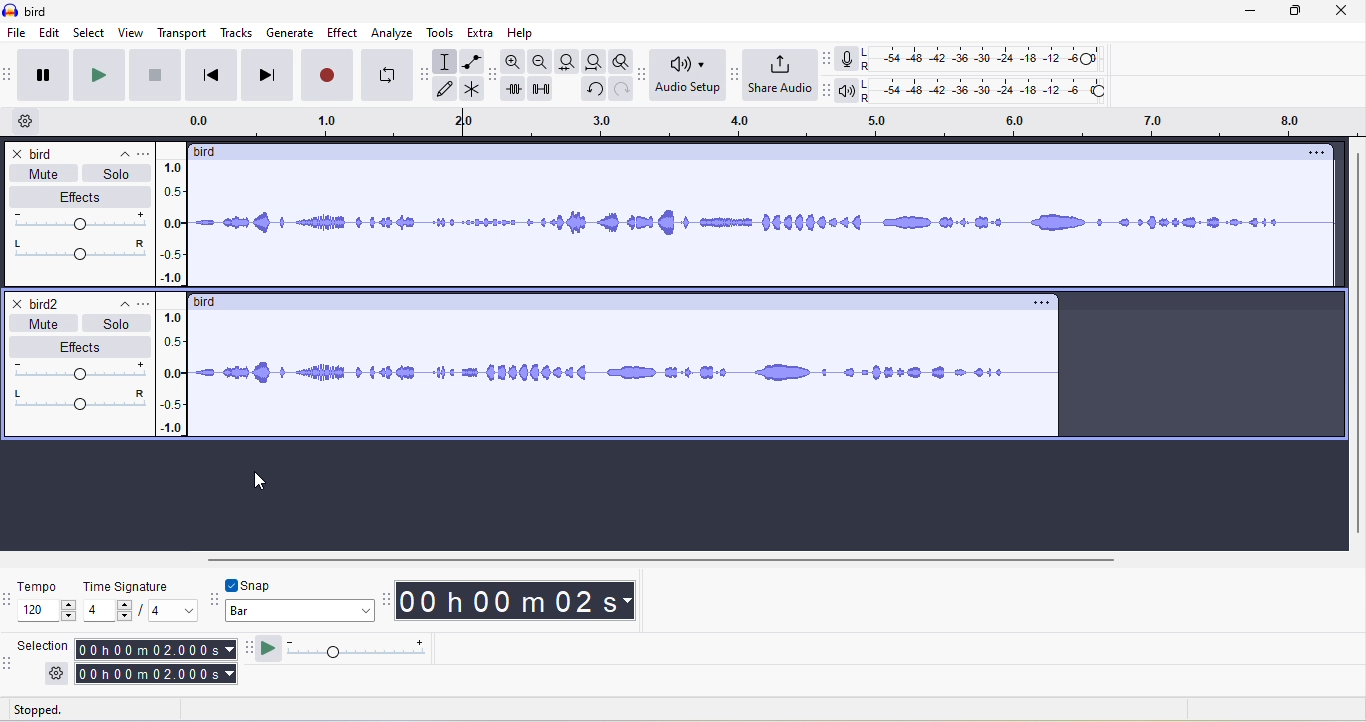 The image size is (1366, 722). I want to click on file, so click(16, 33).